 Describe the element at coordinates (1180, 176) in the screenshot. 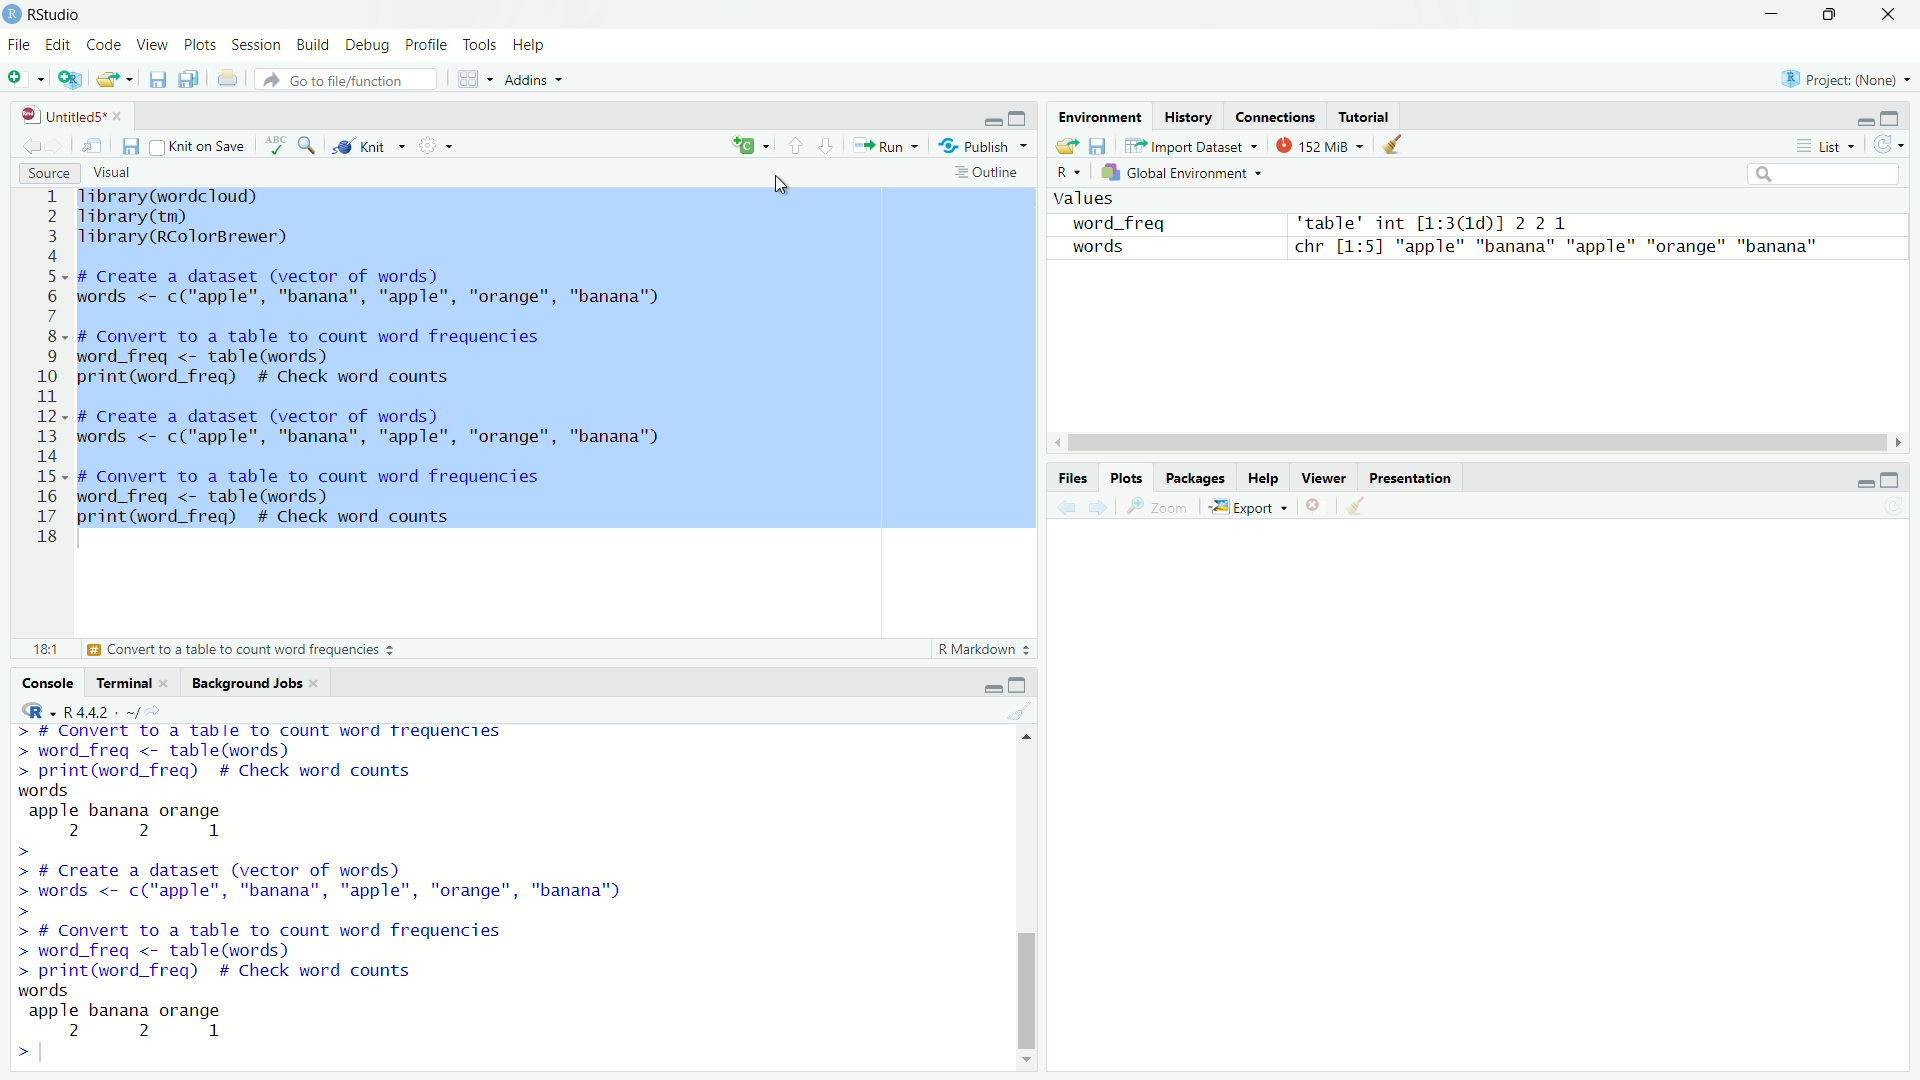

I see `Global Environment` at that location.